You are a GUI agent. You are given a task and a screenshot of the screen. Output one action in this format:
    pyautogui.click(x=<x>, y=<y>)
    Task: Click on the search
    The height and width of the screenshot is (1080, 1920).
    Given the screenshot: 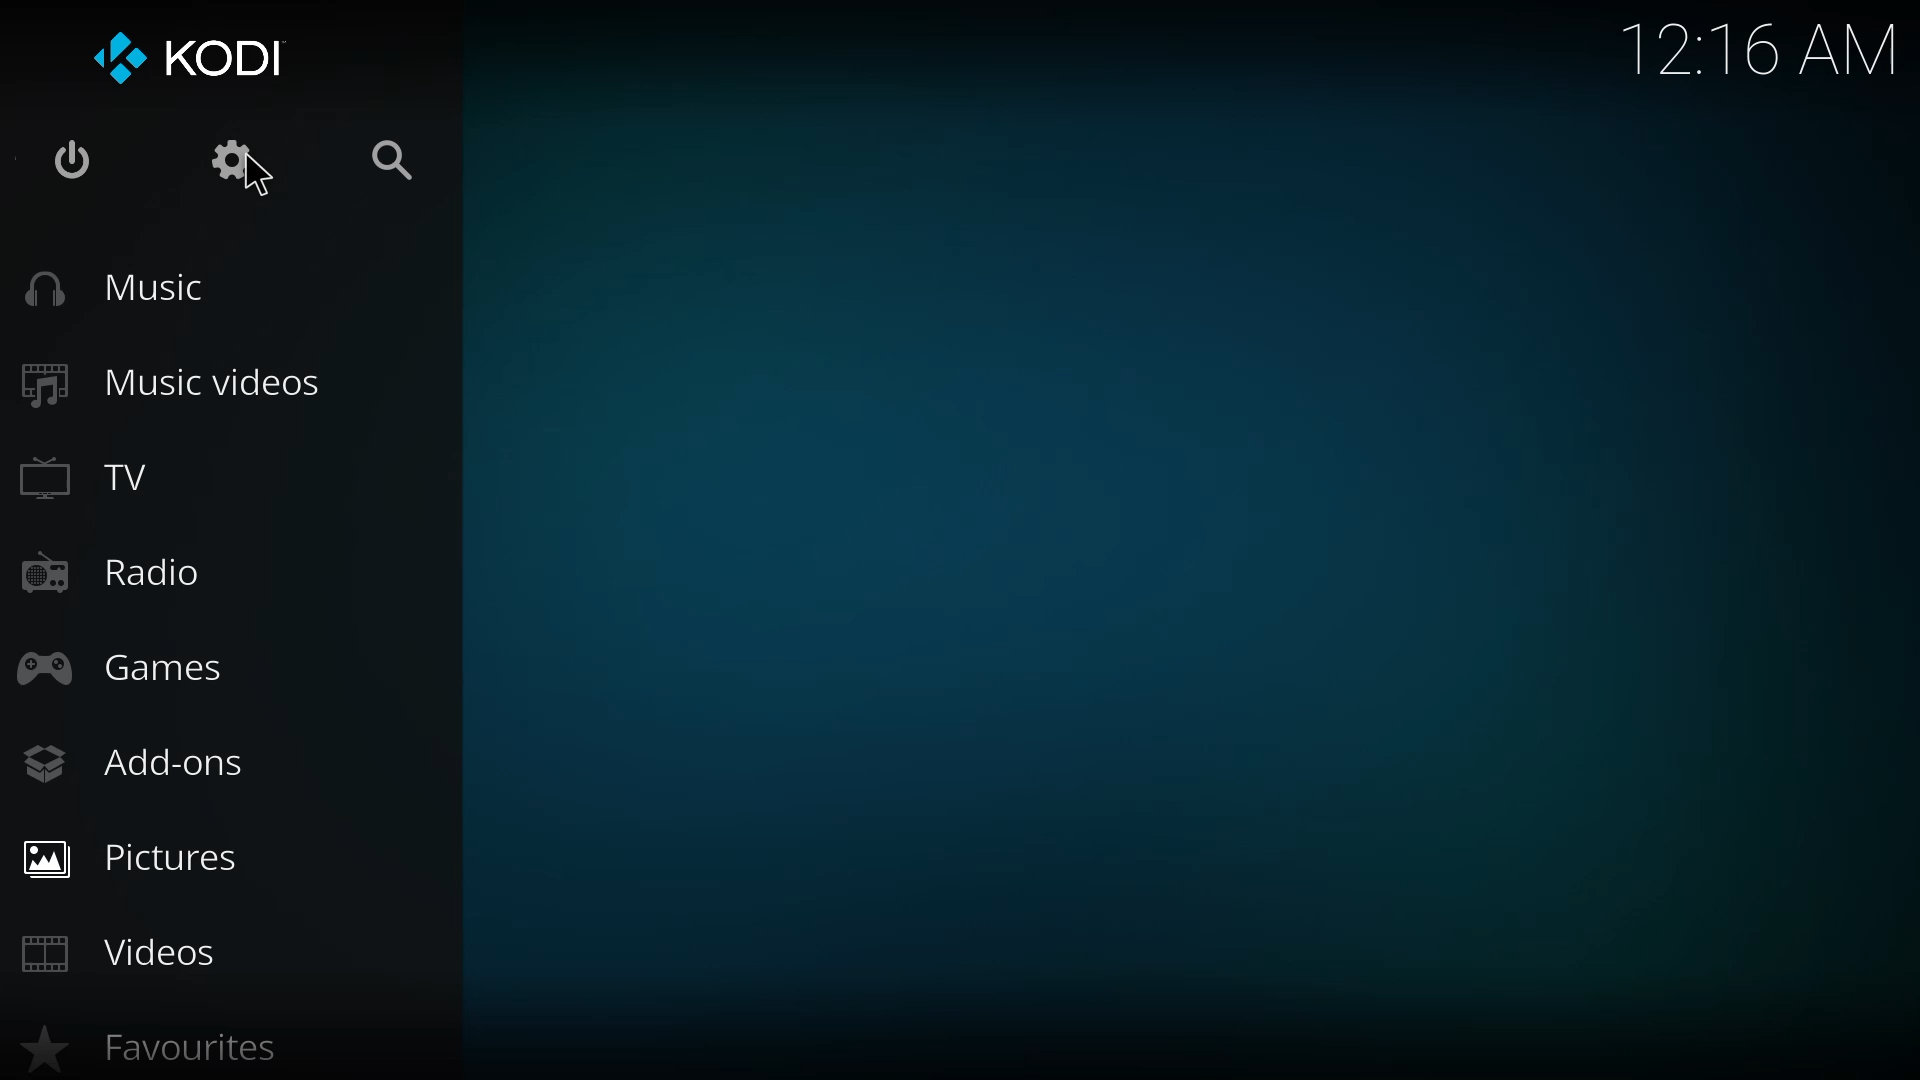 What is the action you would take?
    pyautogui.click(x=398, y=157)
    